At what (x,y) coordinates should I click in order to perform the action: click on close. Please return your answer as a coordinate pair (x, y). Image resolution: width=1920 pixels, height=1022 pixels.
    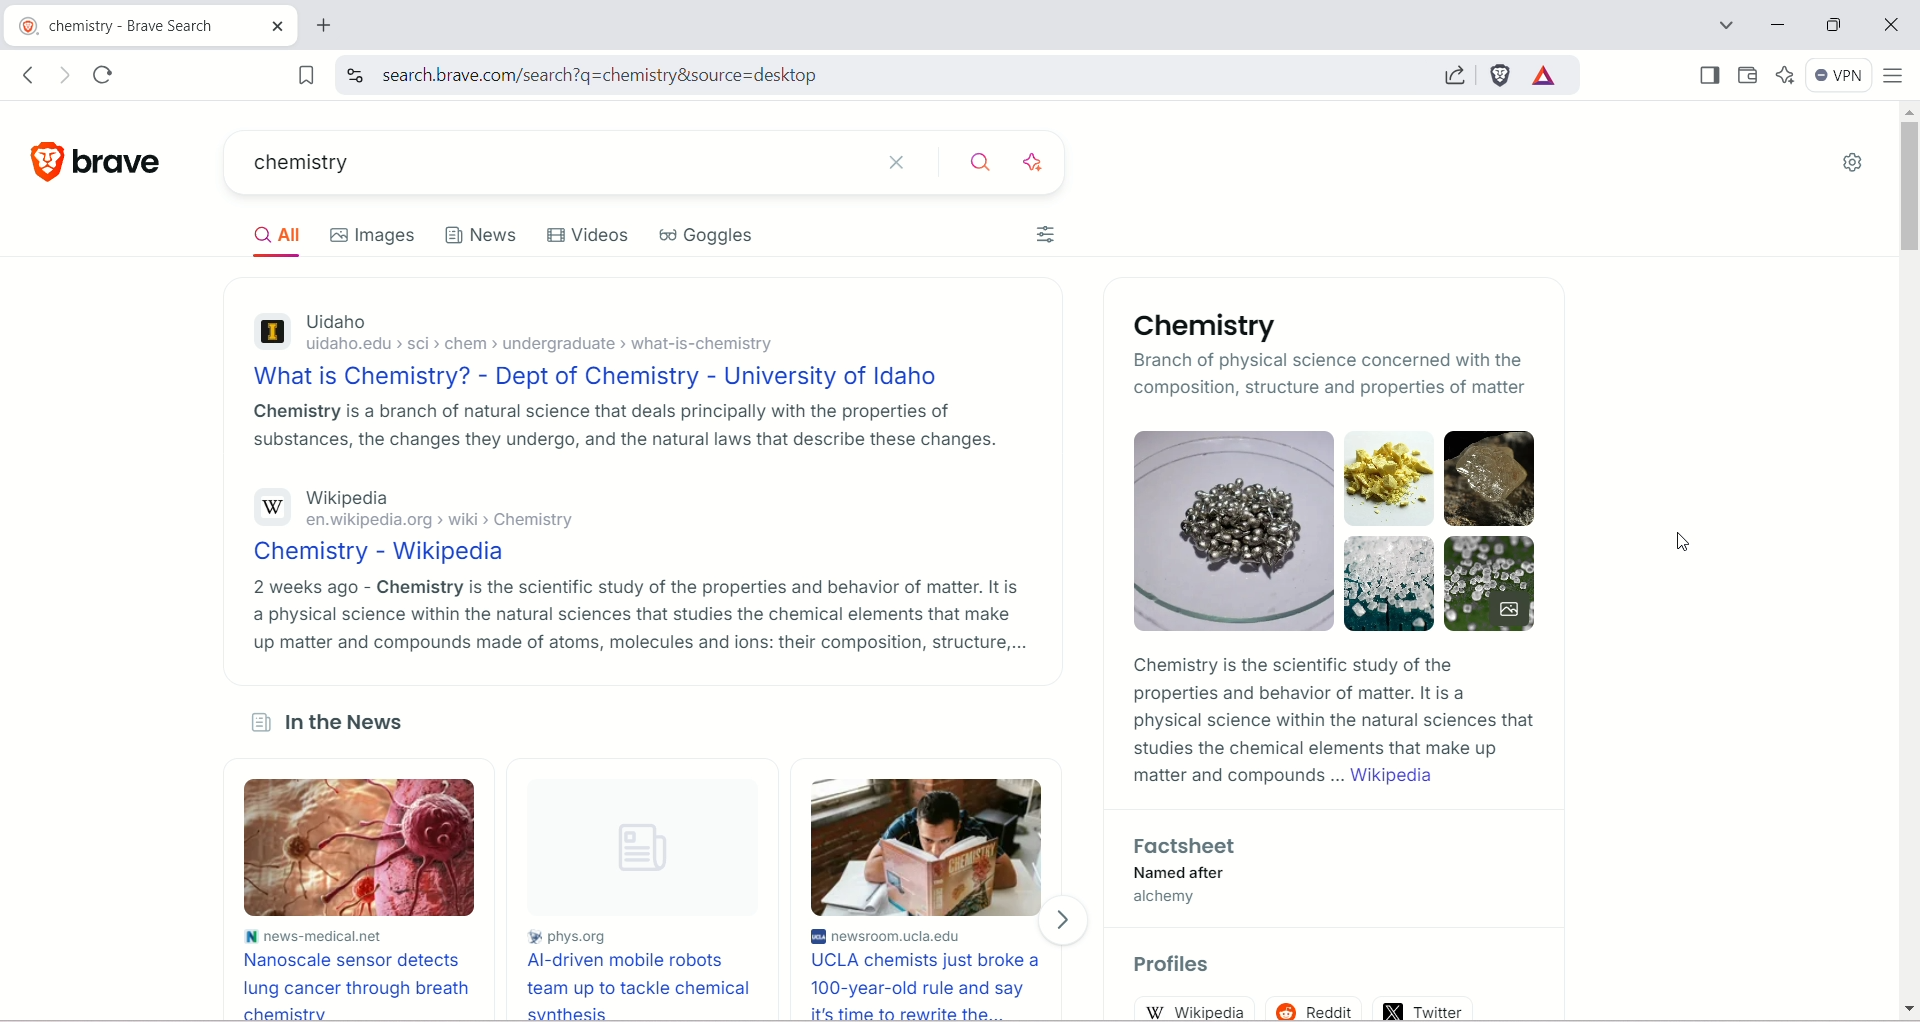
    Looking at the image, I should click on (278, 25).